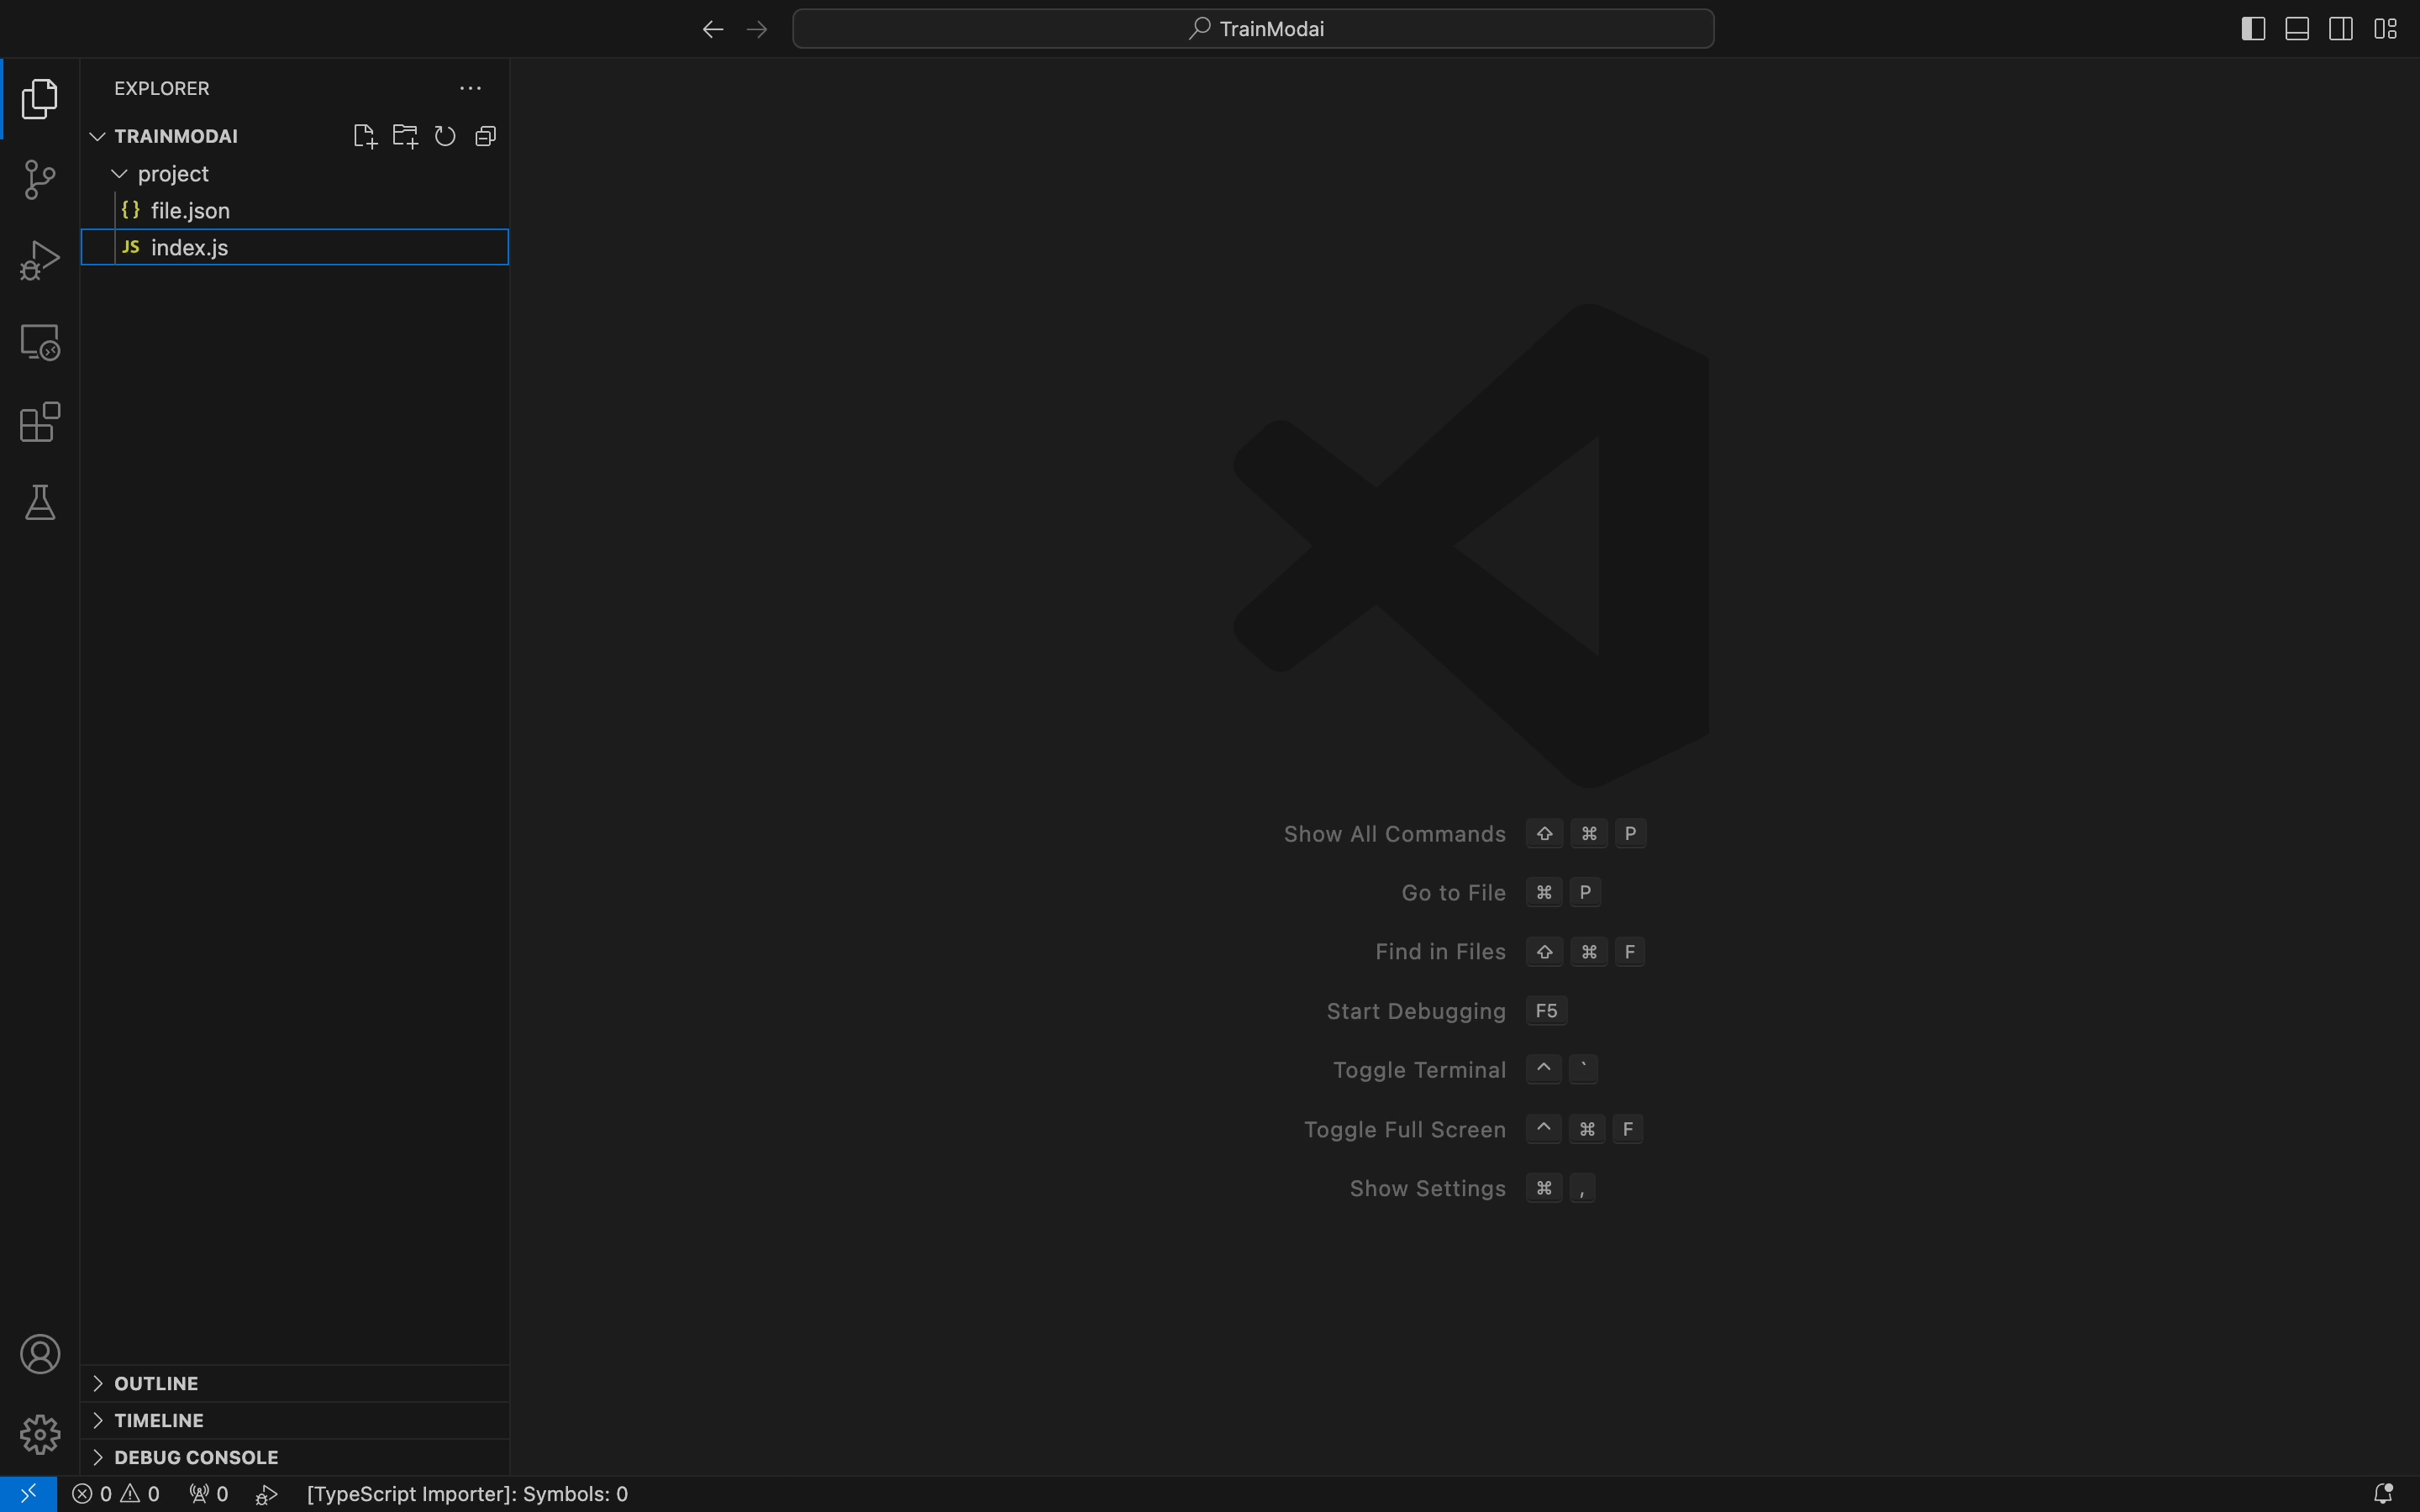  What do you see at coordinates (463, 87) in the screenshot?
I see `file explorer setting` at bounding box center [463, 87].